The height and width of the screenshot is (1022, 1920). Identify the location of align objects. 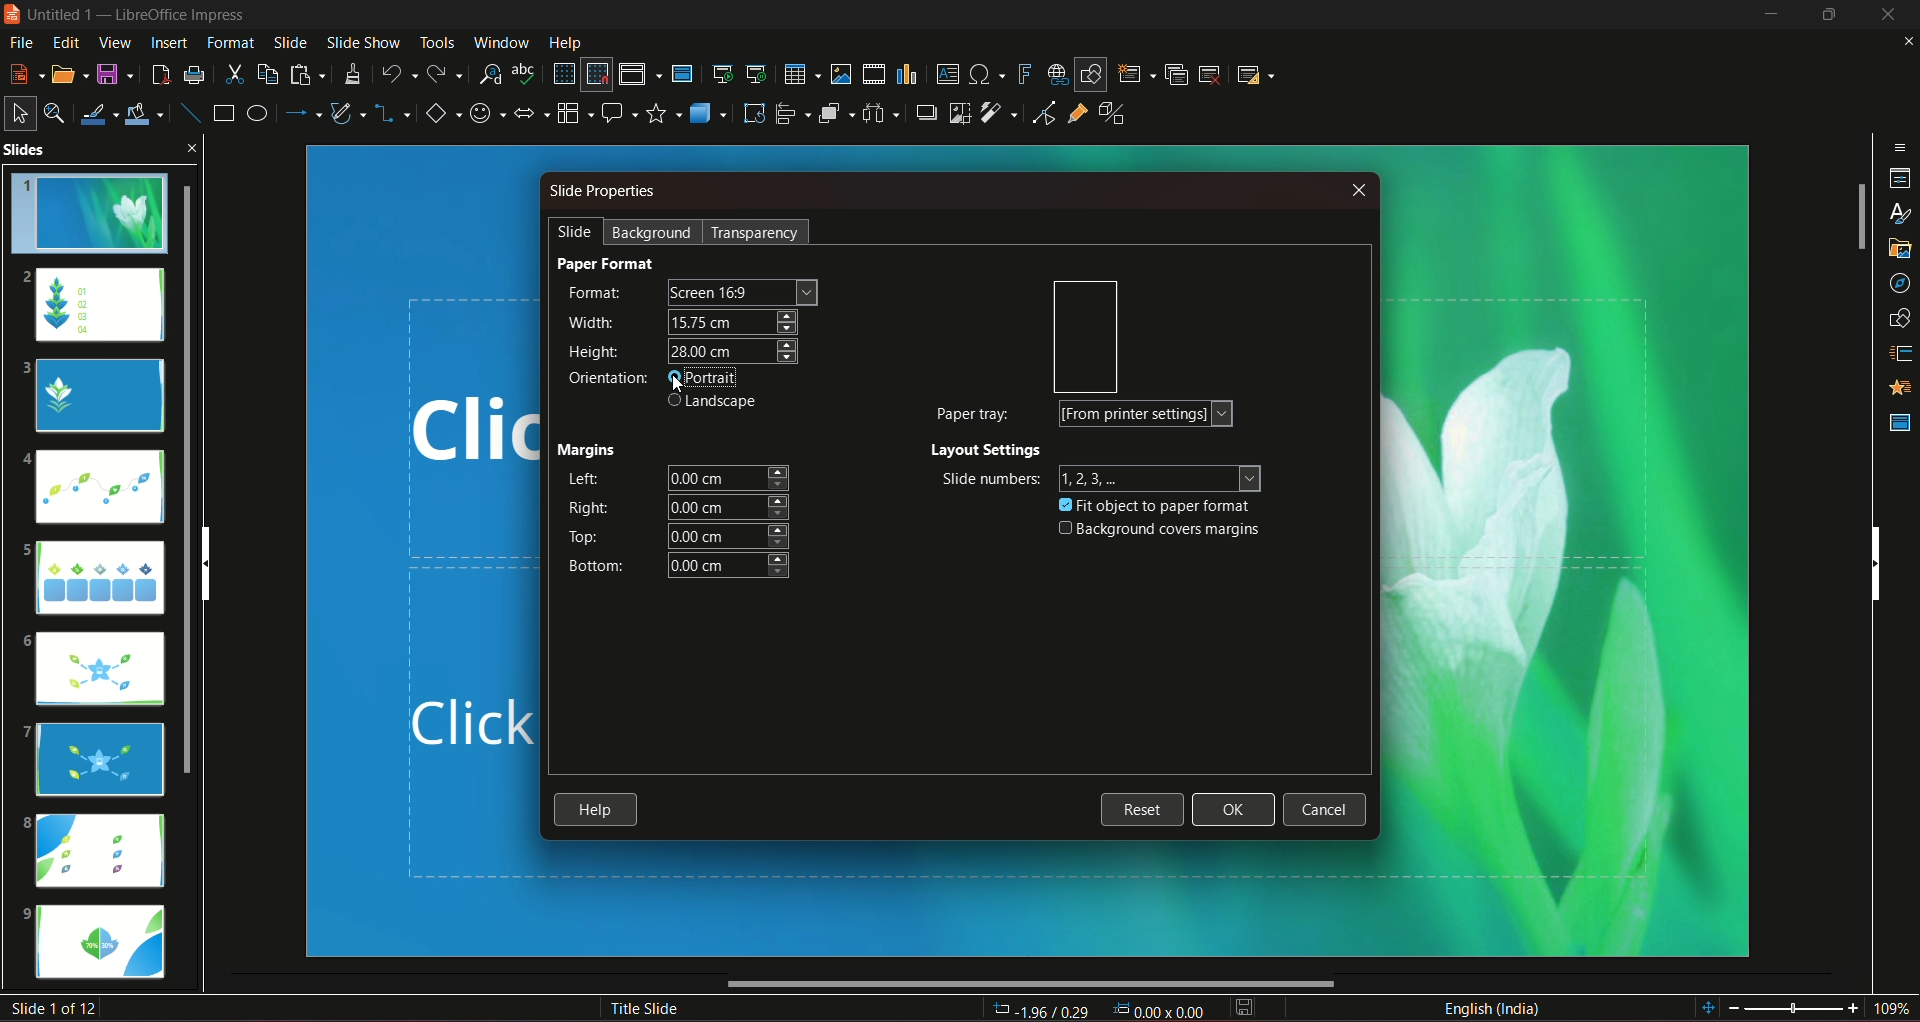
(791, 114).